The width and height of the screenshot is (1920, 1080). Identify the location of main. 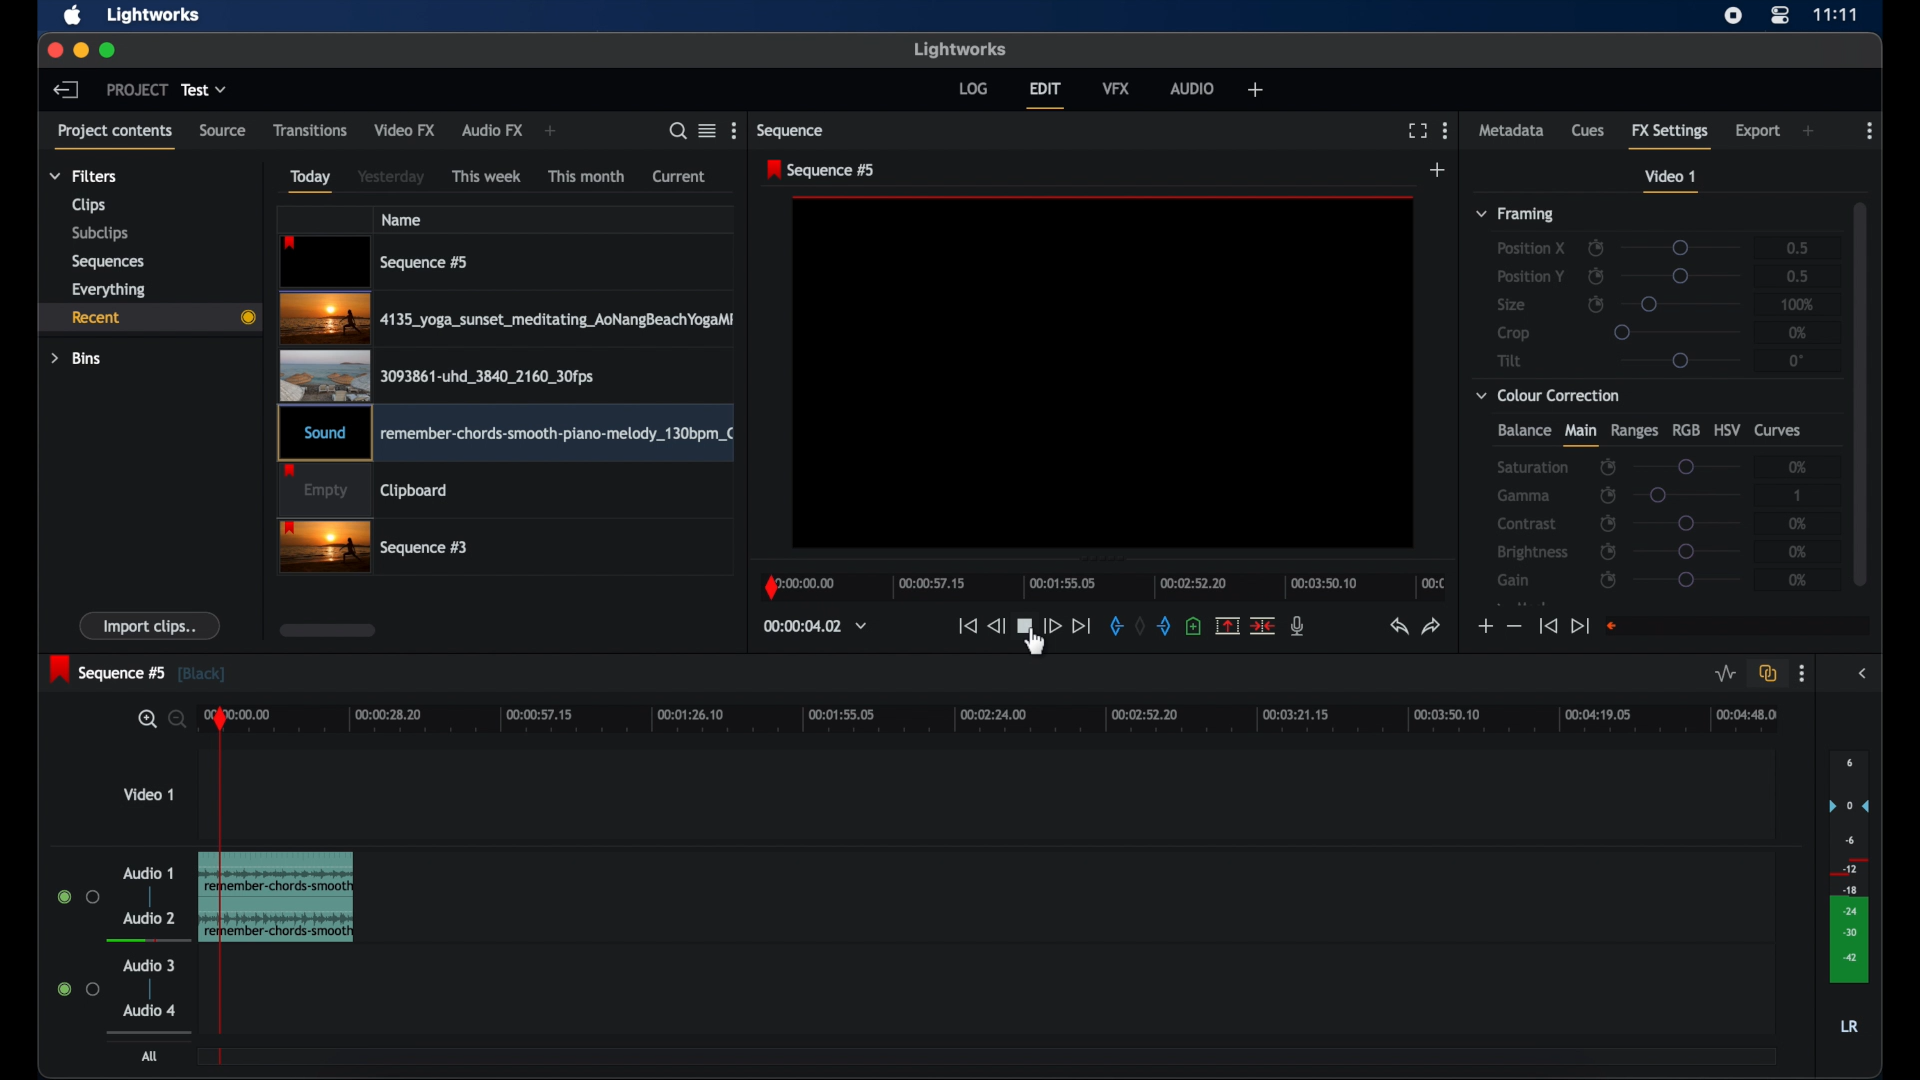
(1580, 435).